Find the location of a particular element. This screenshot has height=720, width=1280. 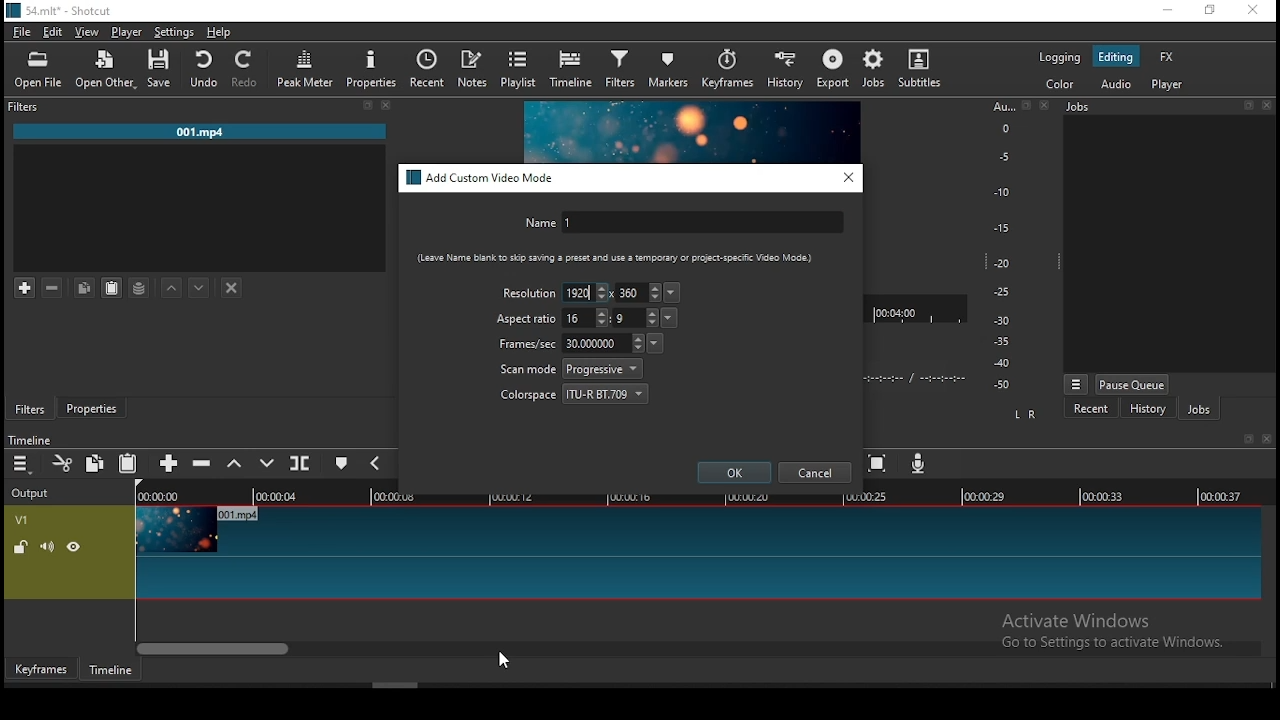

color is located at coordinates (1059, 83).